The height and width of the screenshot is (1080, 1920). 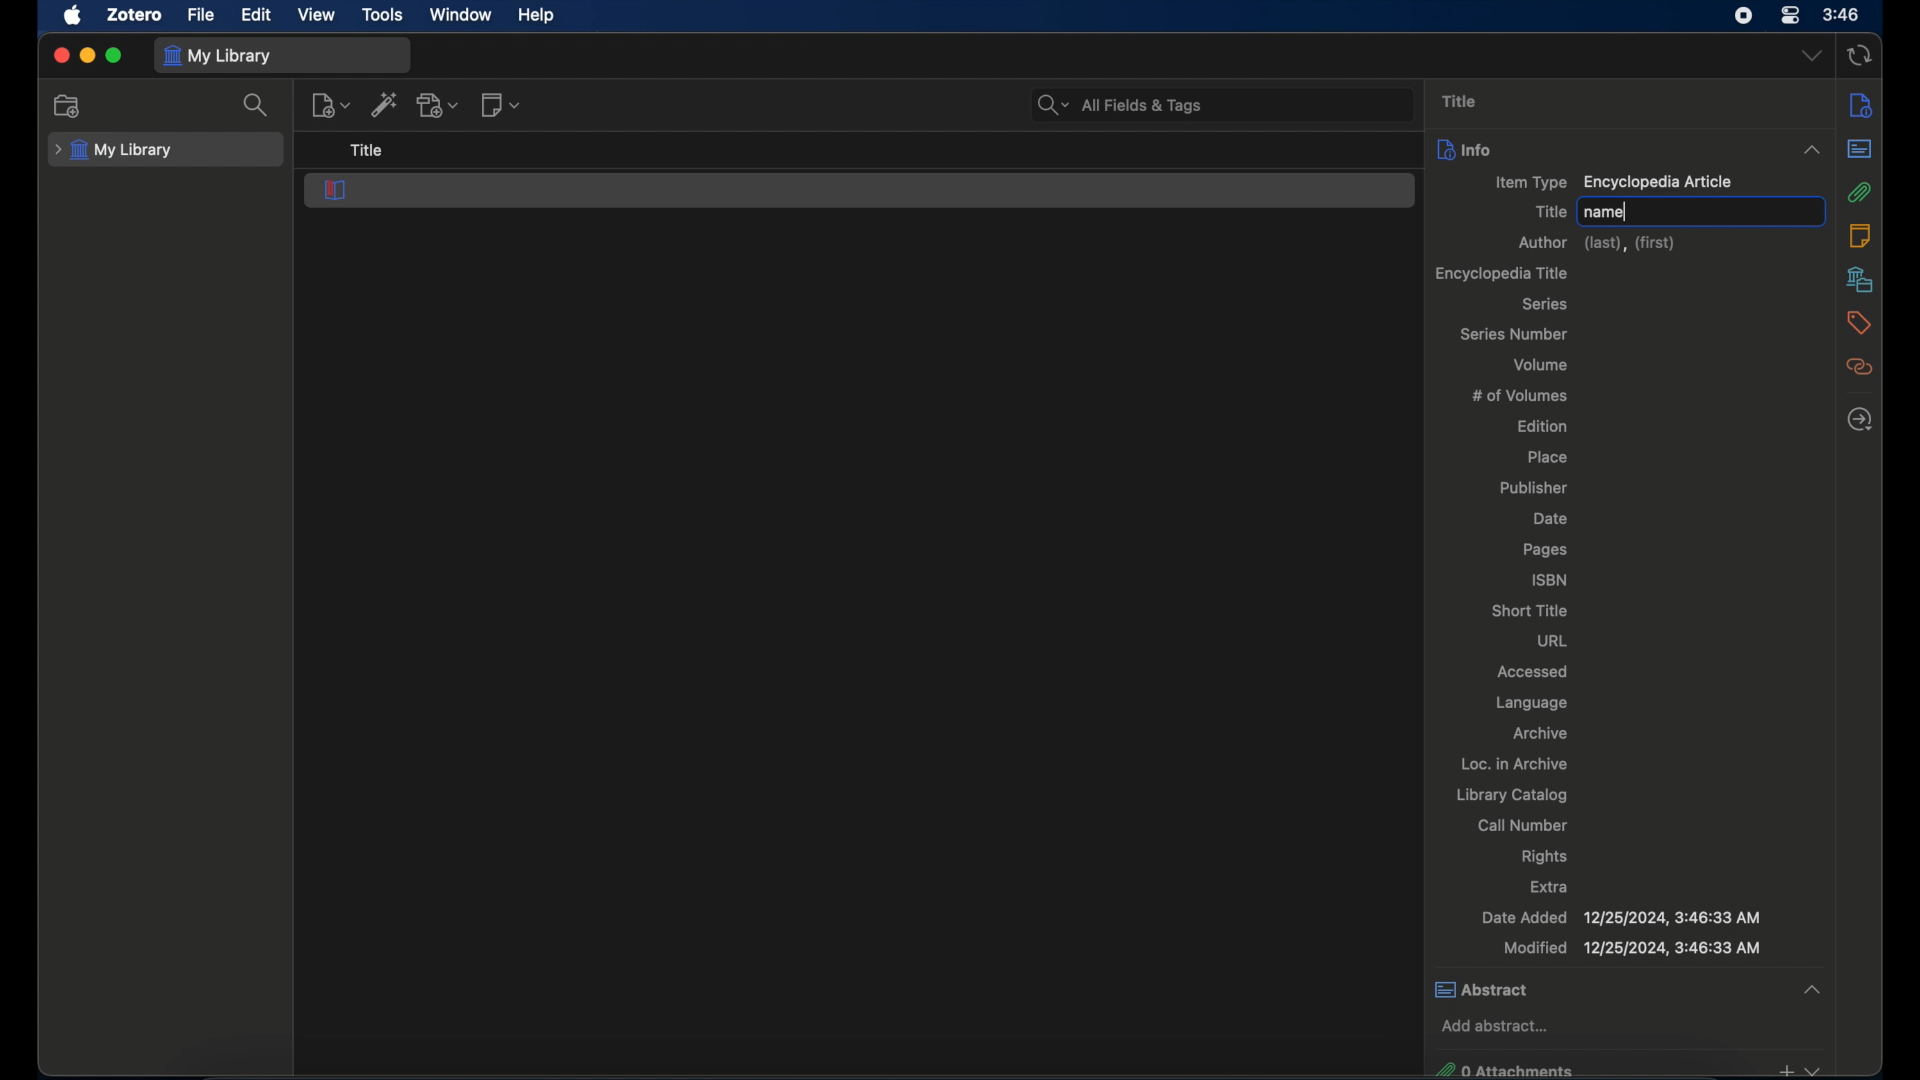 I want to click on pages, so click(x=1547, y=550).